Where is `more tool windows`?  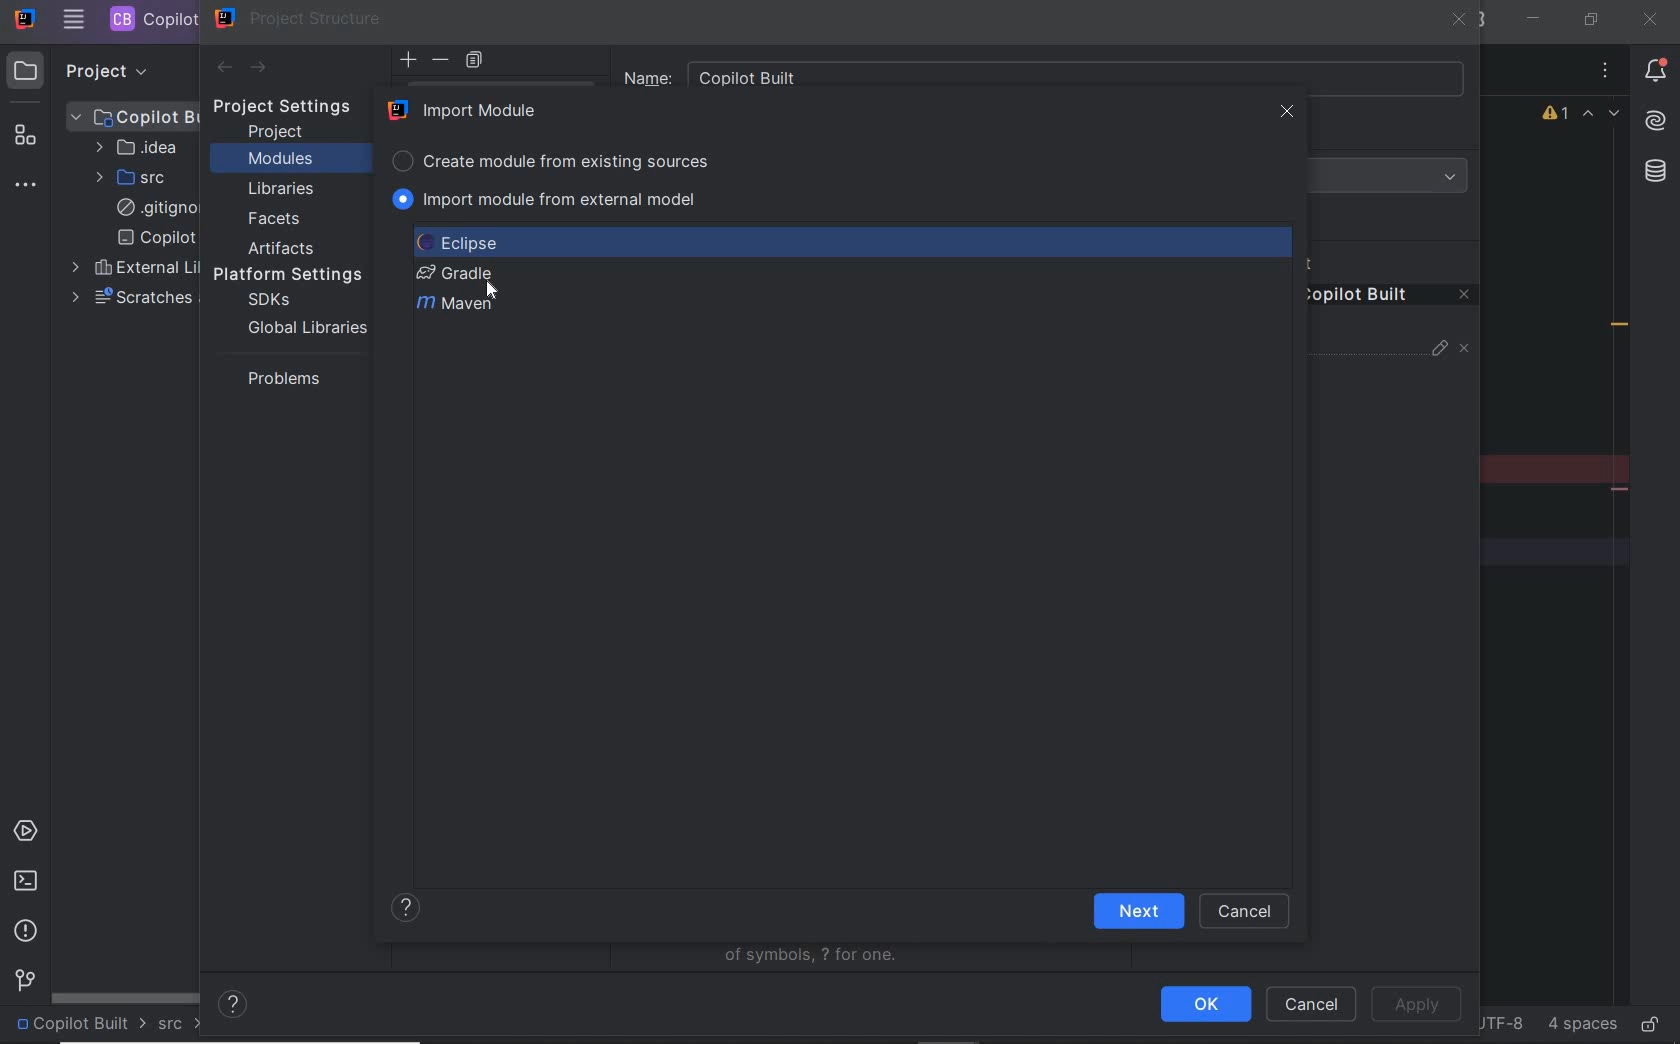
more tool windows is located at coordinates (28, 186).